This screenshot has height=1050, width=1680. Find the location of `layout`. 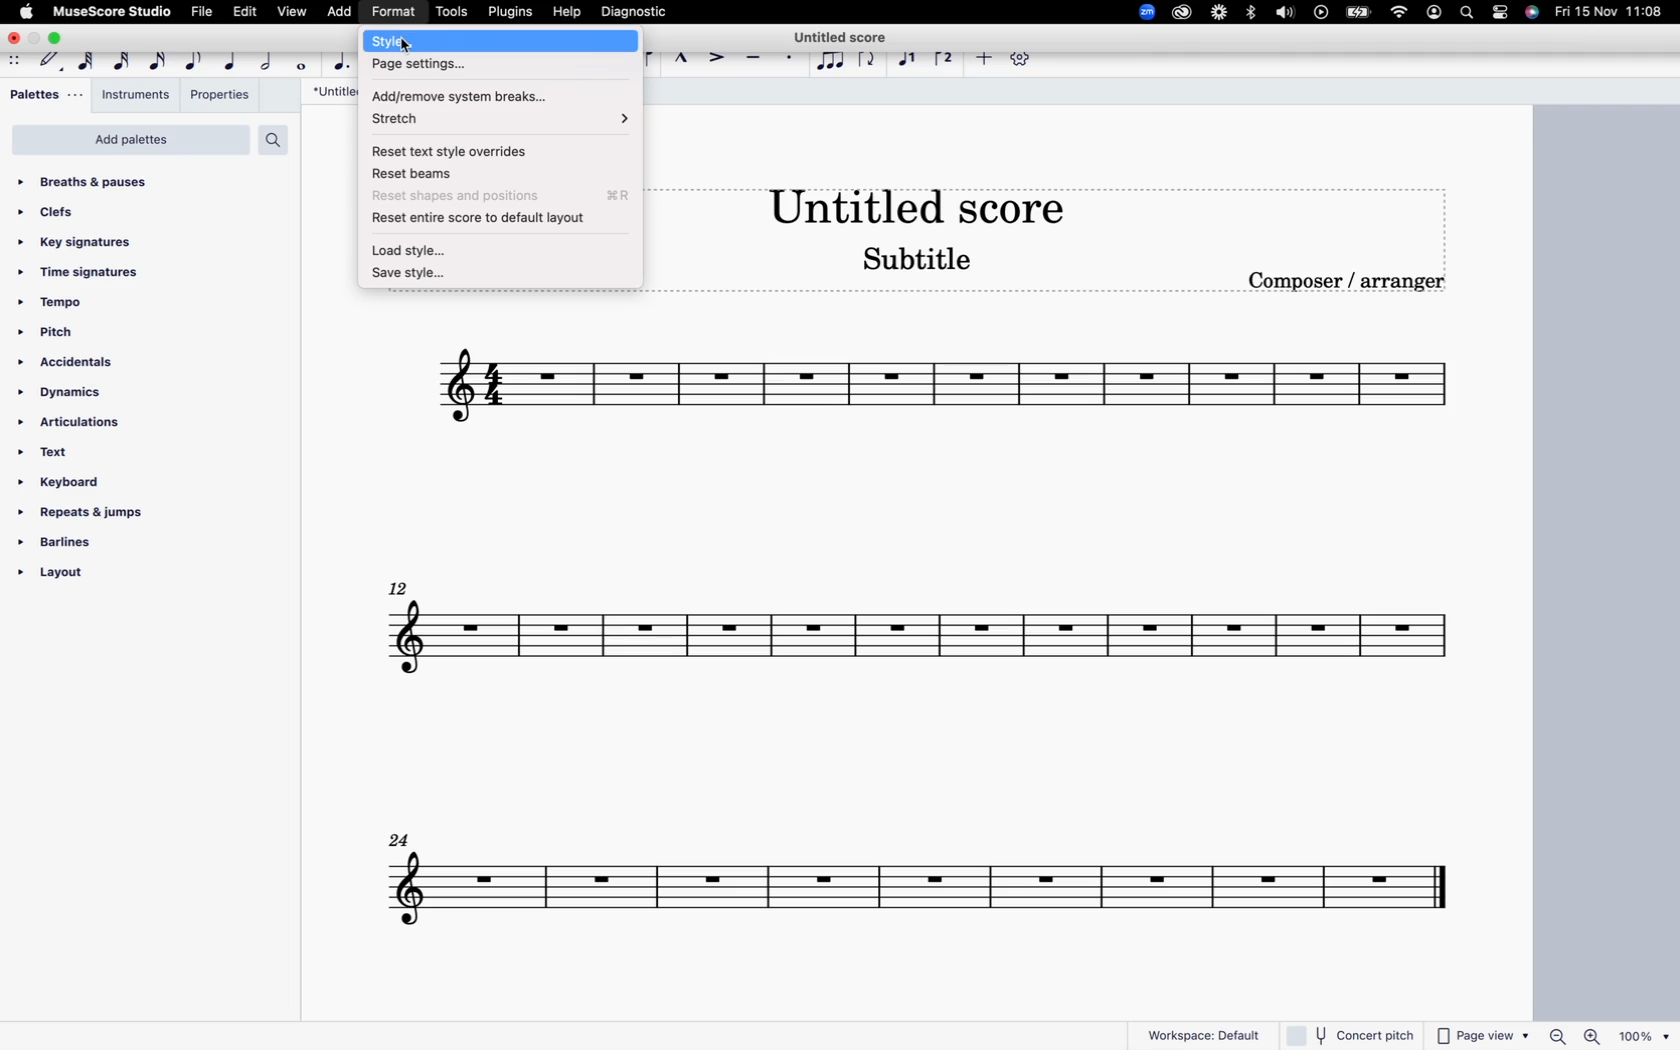

layout is located at coordinates (56, 574).